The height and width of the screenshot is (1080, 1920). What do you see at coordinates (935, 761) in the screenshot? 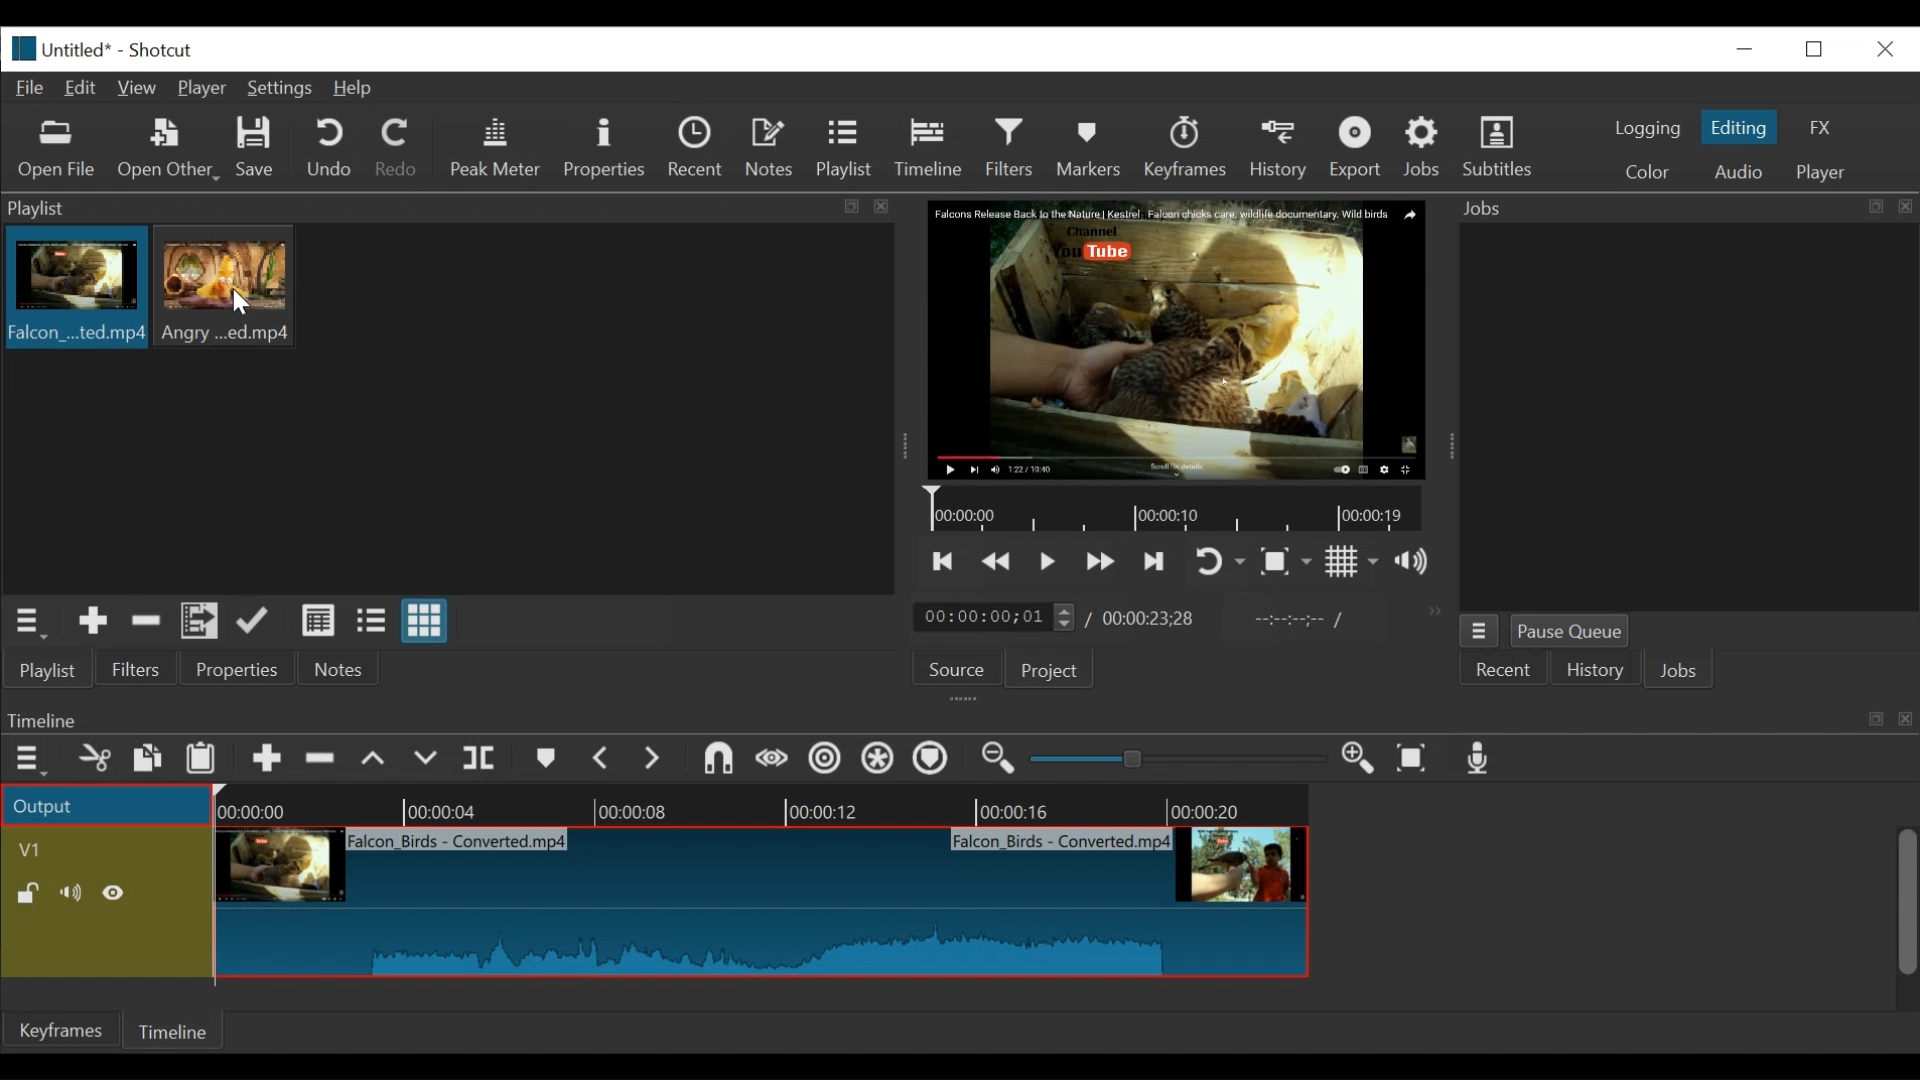
I see `Ripple markers` at bounding box center [935, 761].